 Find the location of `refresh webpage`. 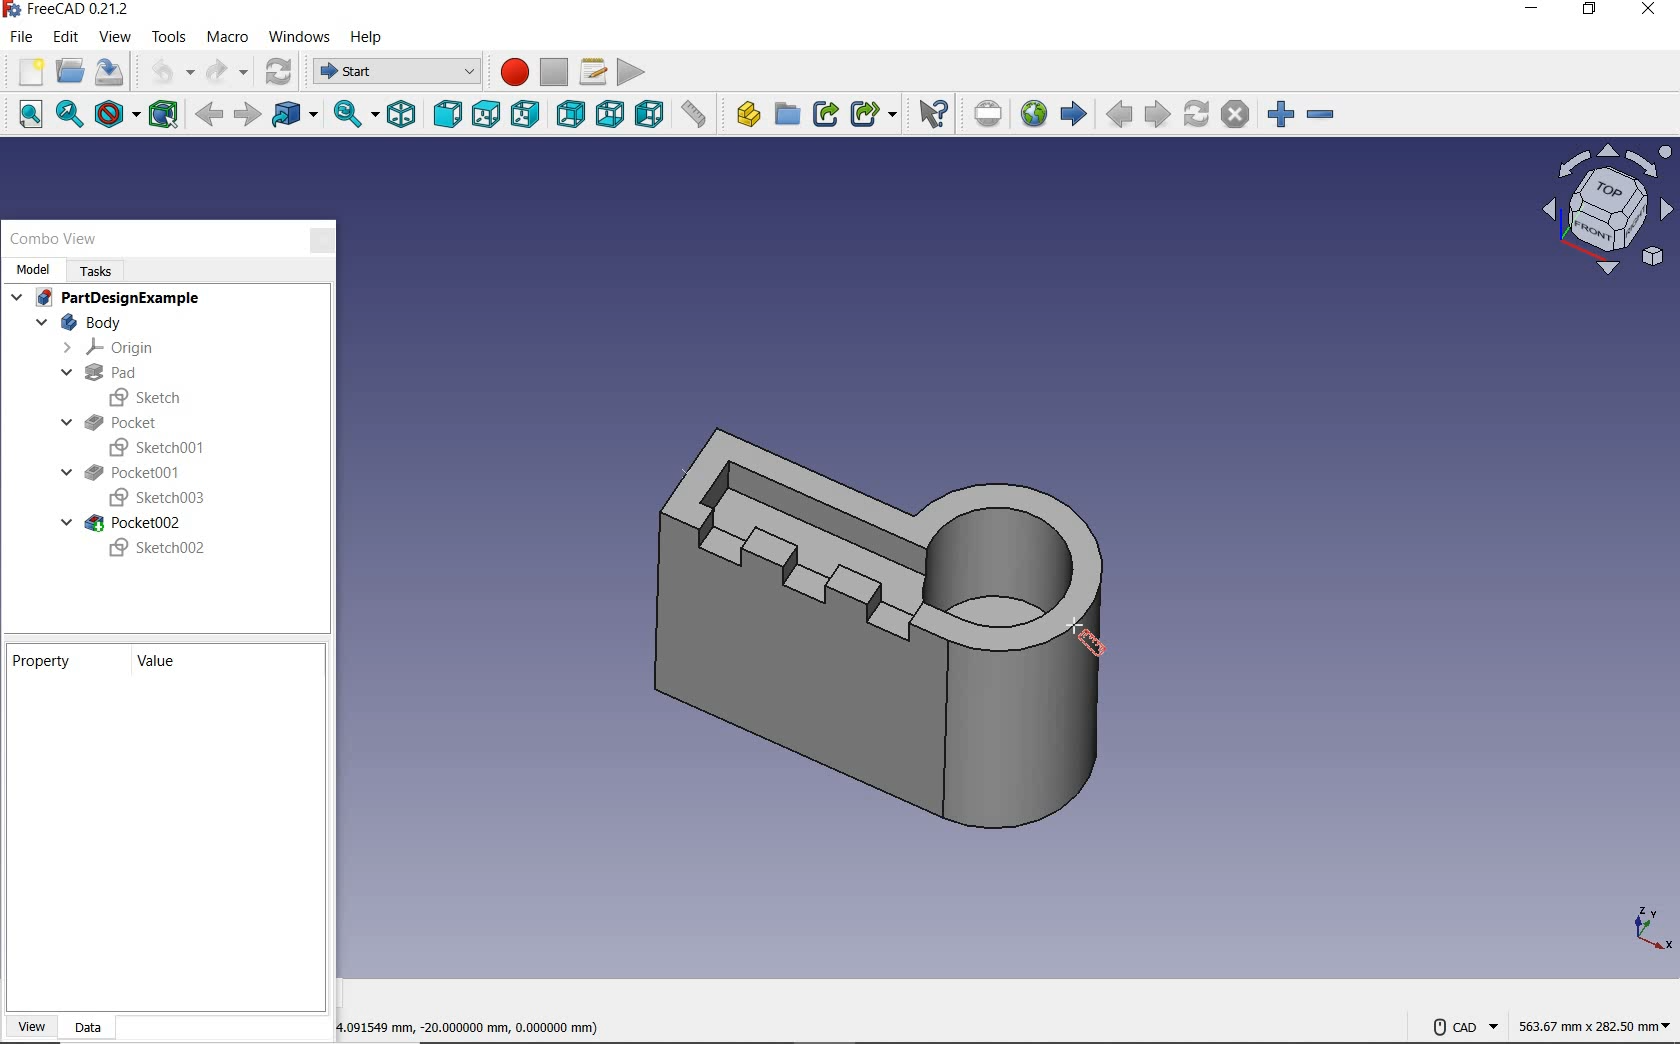

refresh webpage is located at coordinates (1195, 113).